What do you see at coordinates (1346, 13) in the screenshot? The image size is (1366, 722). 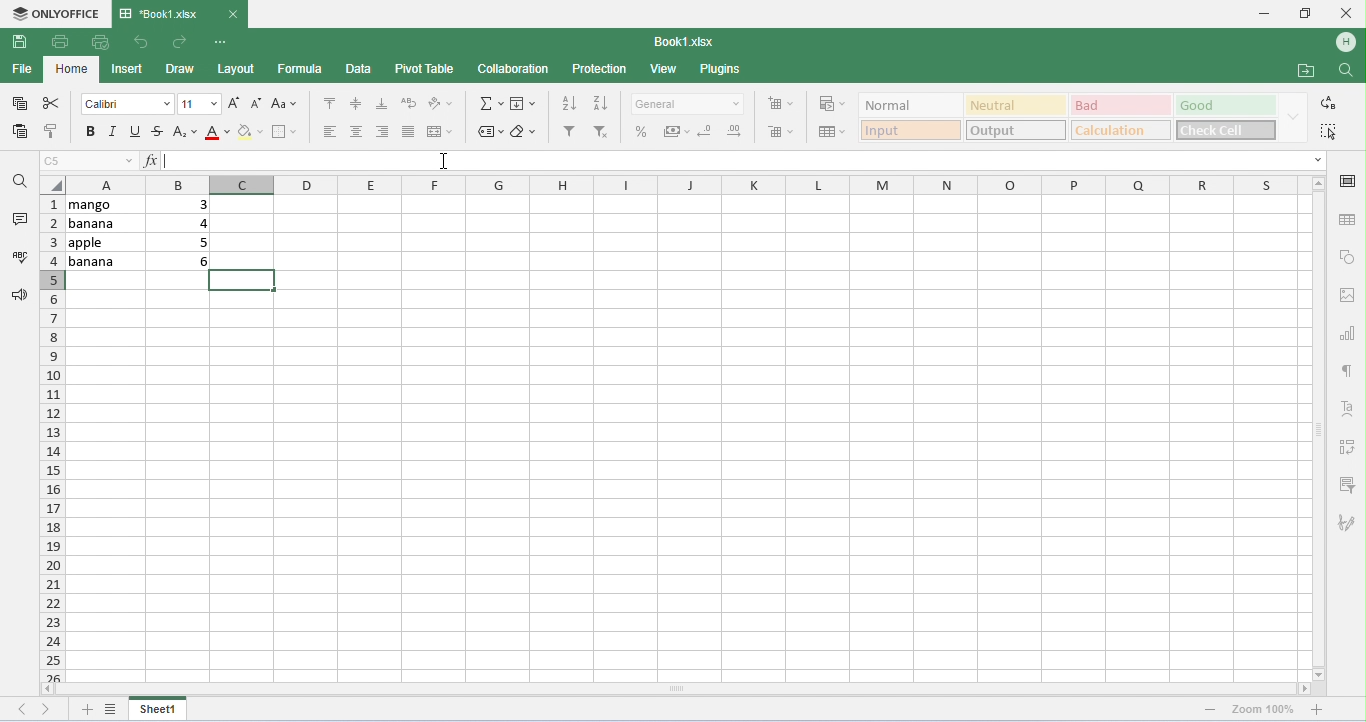 I see `close` at bounding box center [1346, 13].